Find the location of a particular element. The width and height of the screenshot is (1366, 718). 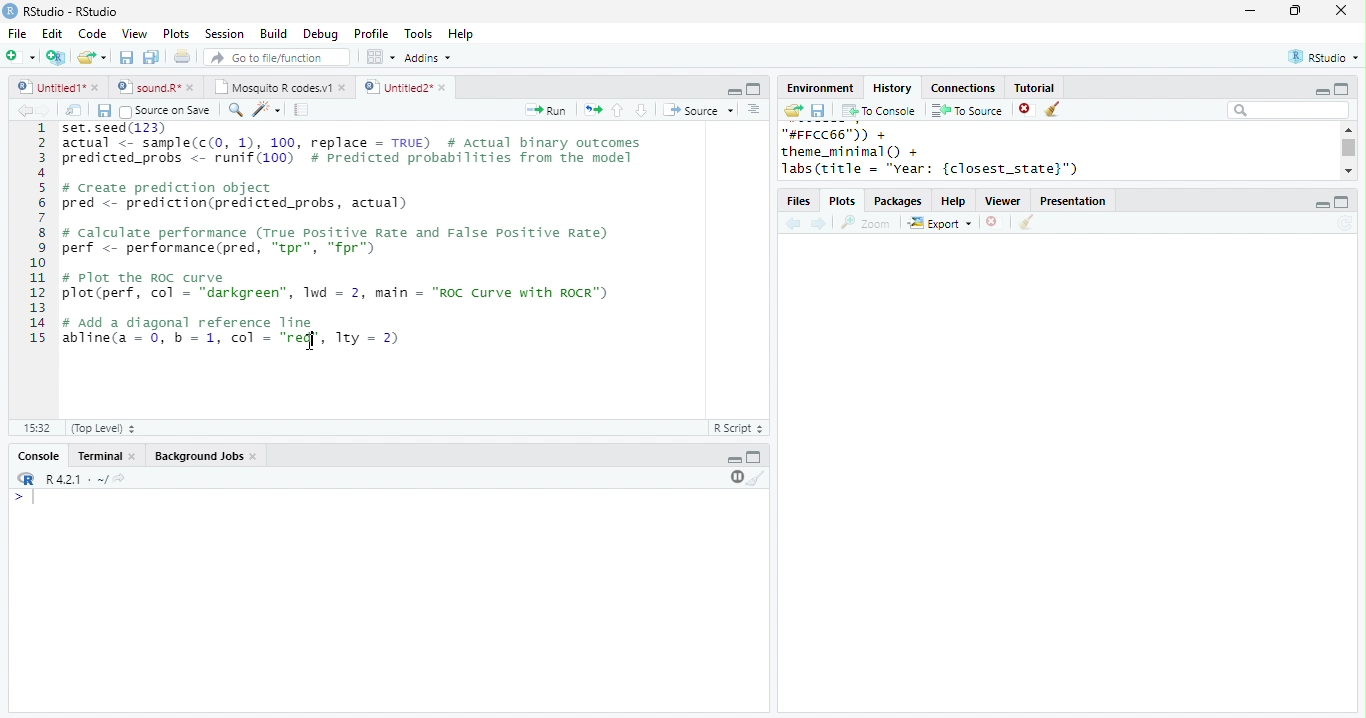

15:32 is located at coordinates (36, 427).